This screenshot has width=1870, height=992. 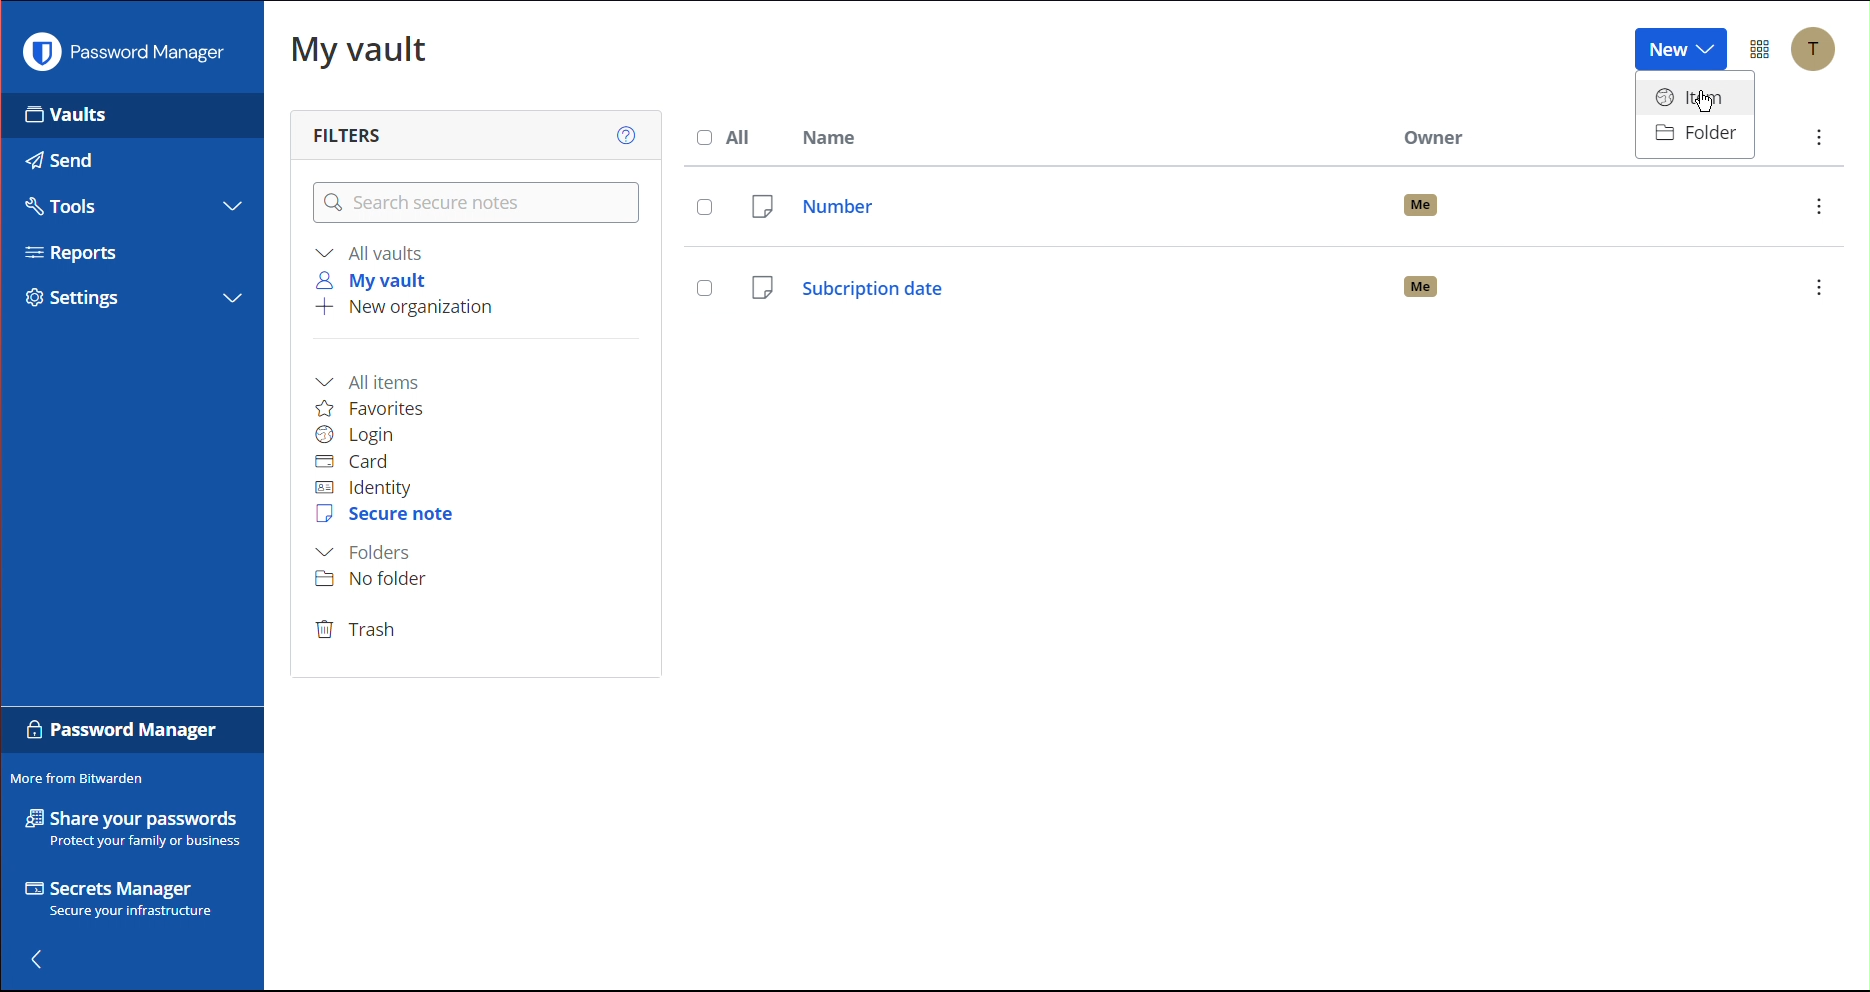 I want to click on Vaults, so click(x=66, y=121).